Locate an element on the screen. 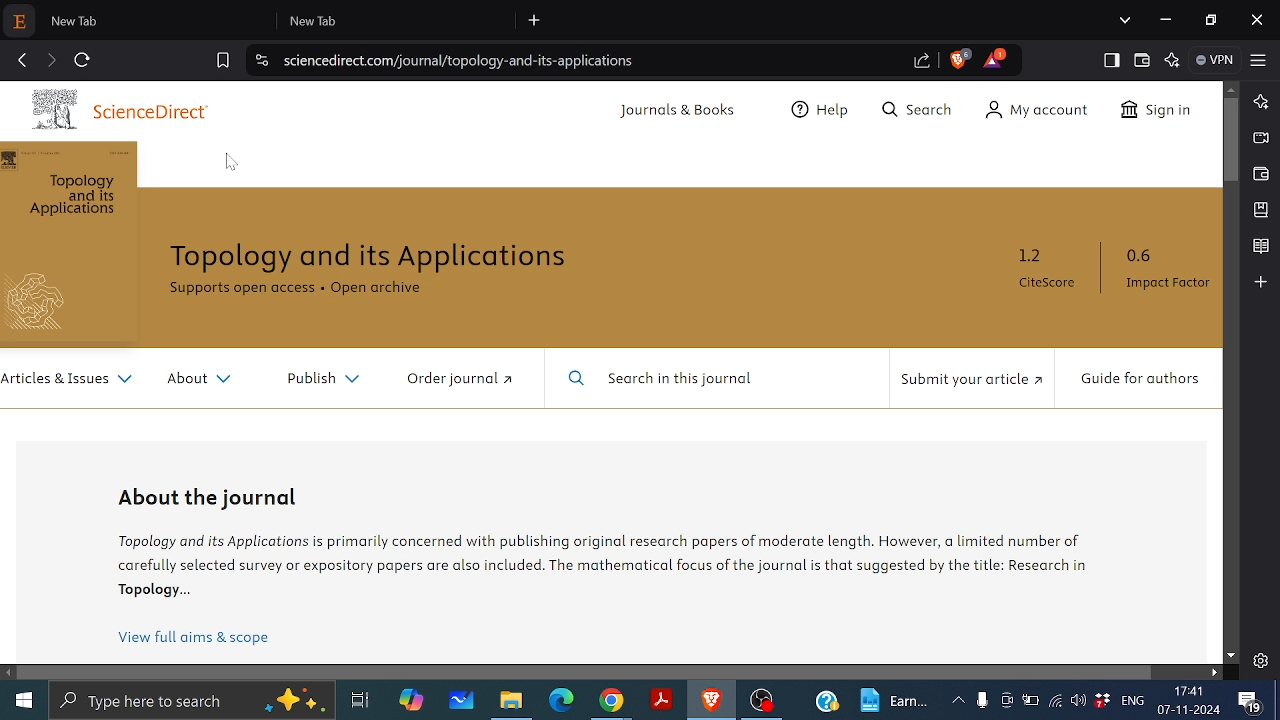 The height and width of the screenshot is (720, 1280). My account is located at coordinates (1044, 110).